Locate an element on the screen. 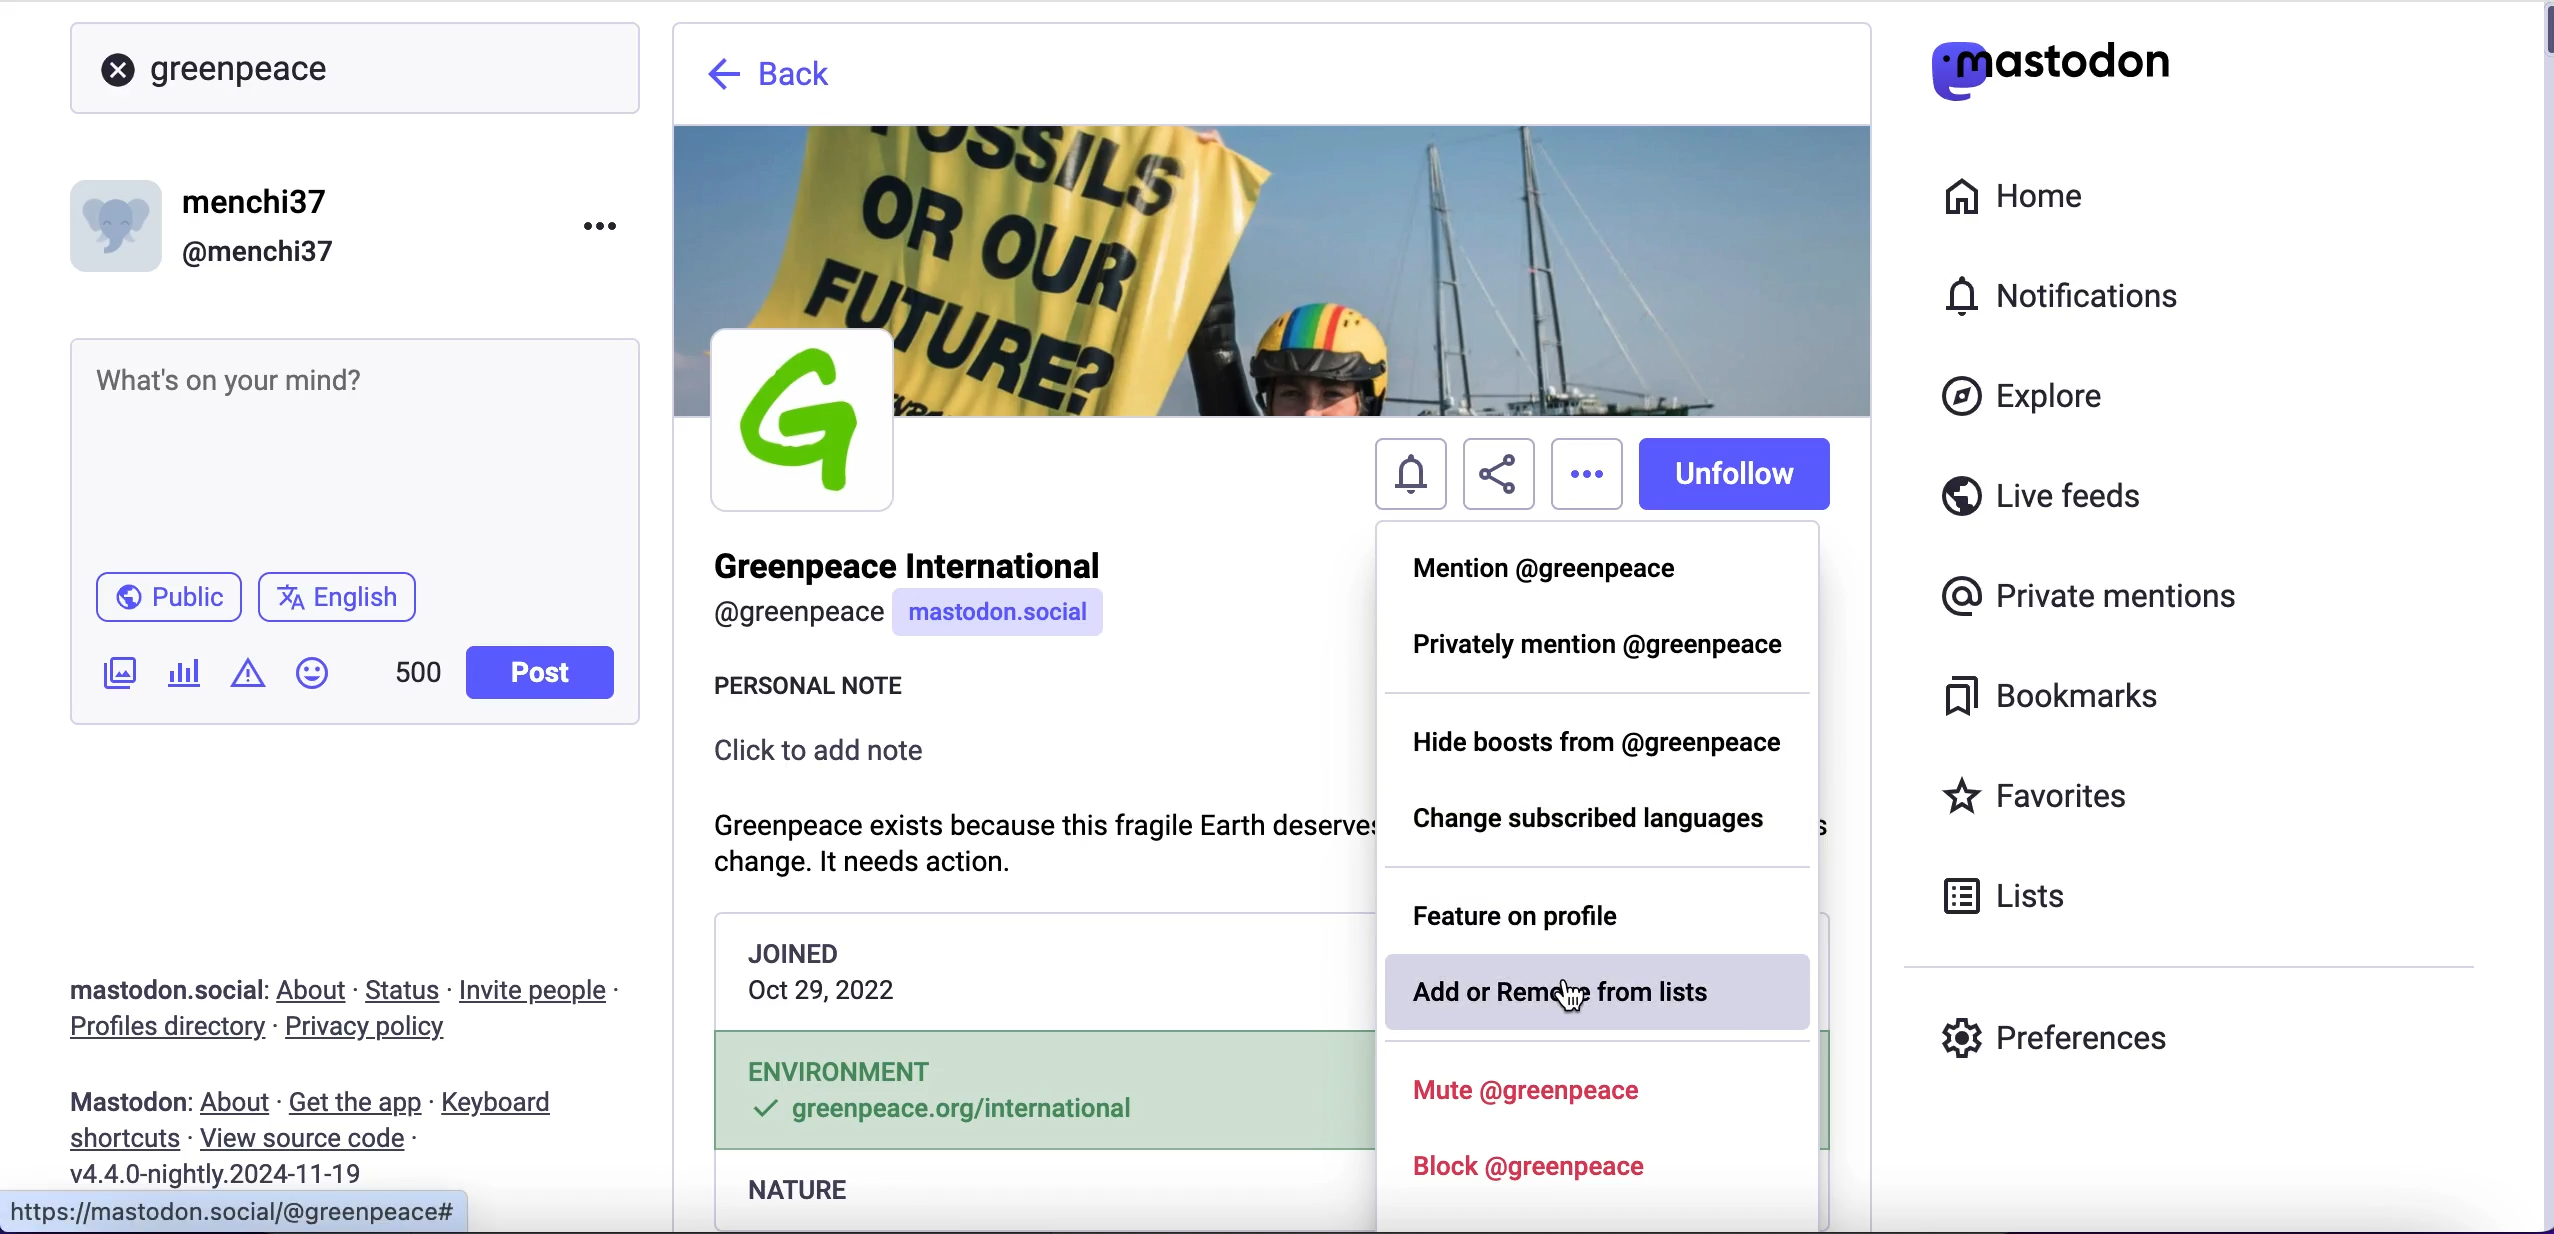  nature is located at coordinates (809, 1191).